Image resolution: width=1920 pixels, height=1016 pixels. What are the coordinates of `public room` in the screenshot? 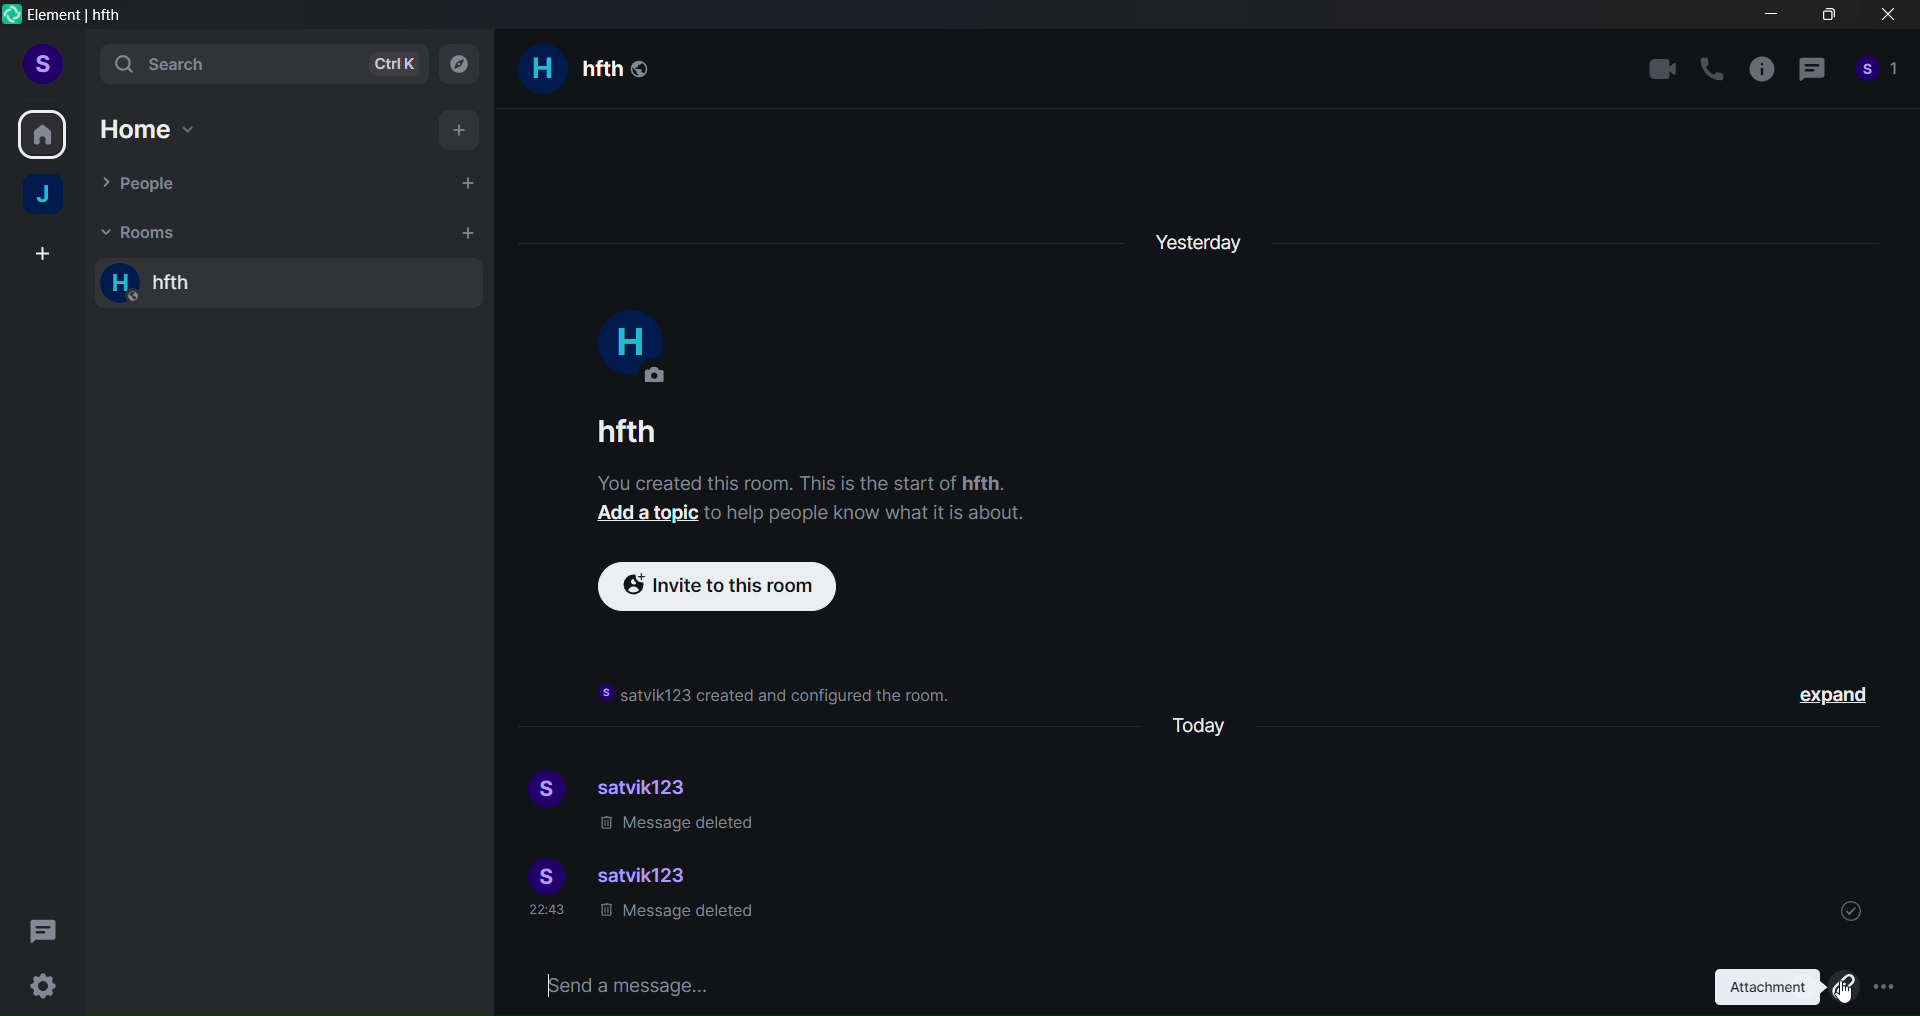 It's located at (643, 66).